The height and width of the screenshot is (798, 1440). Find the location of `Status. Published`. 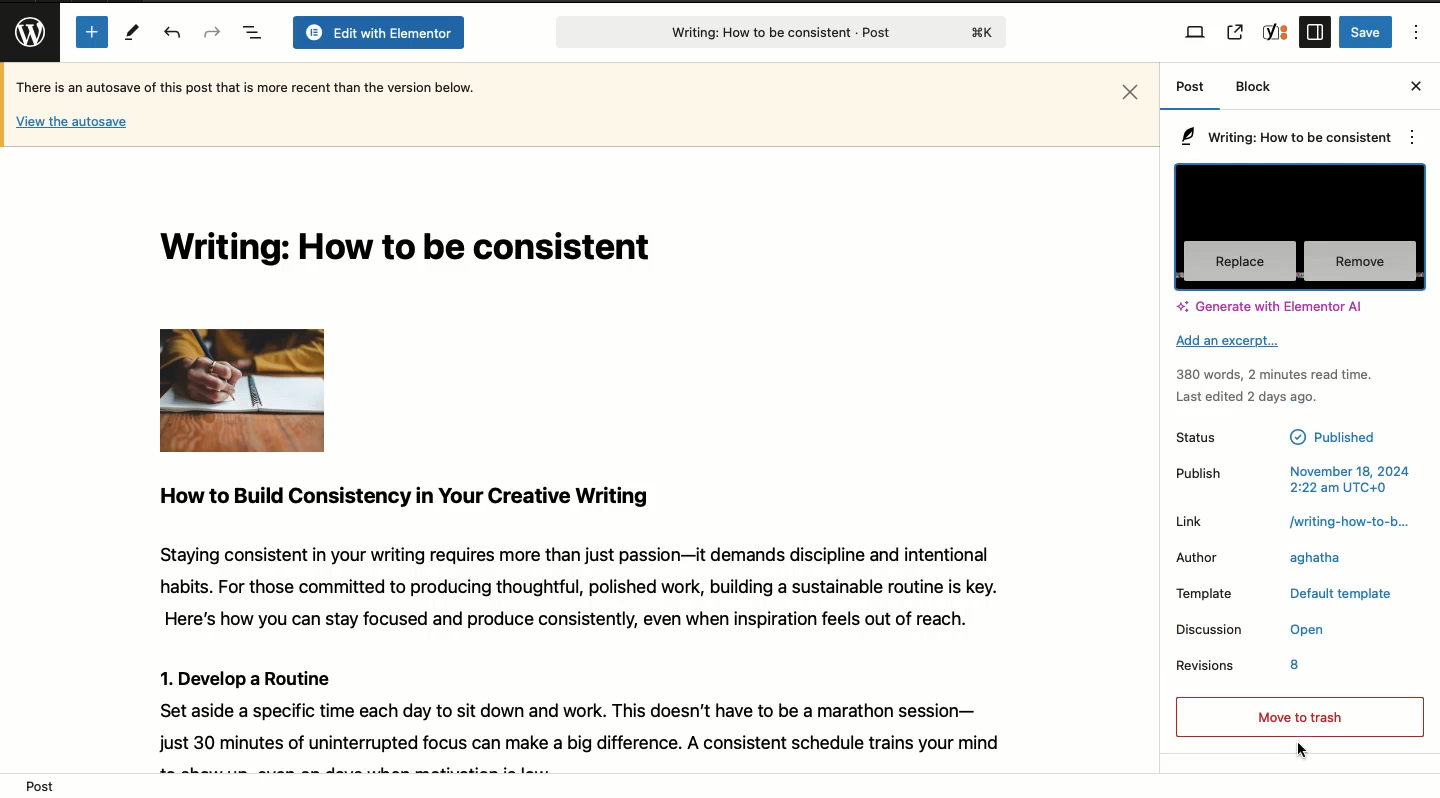

Status. Published is located at coordinates (1275, 440).